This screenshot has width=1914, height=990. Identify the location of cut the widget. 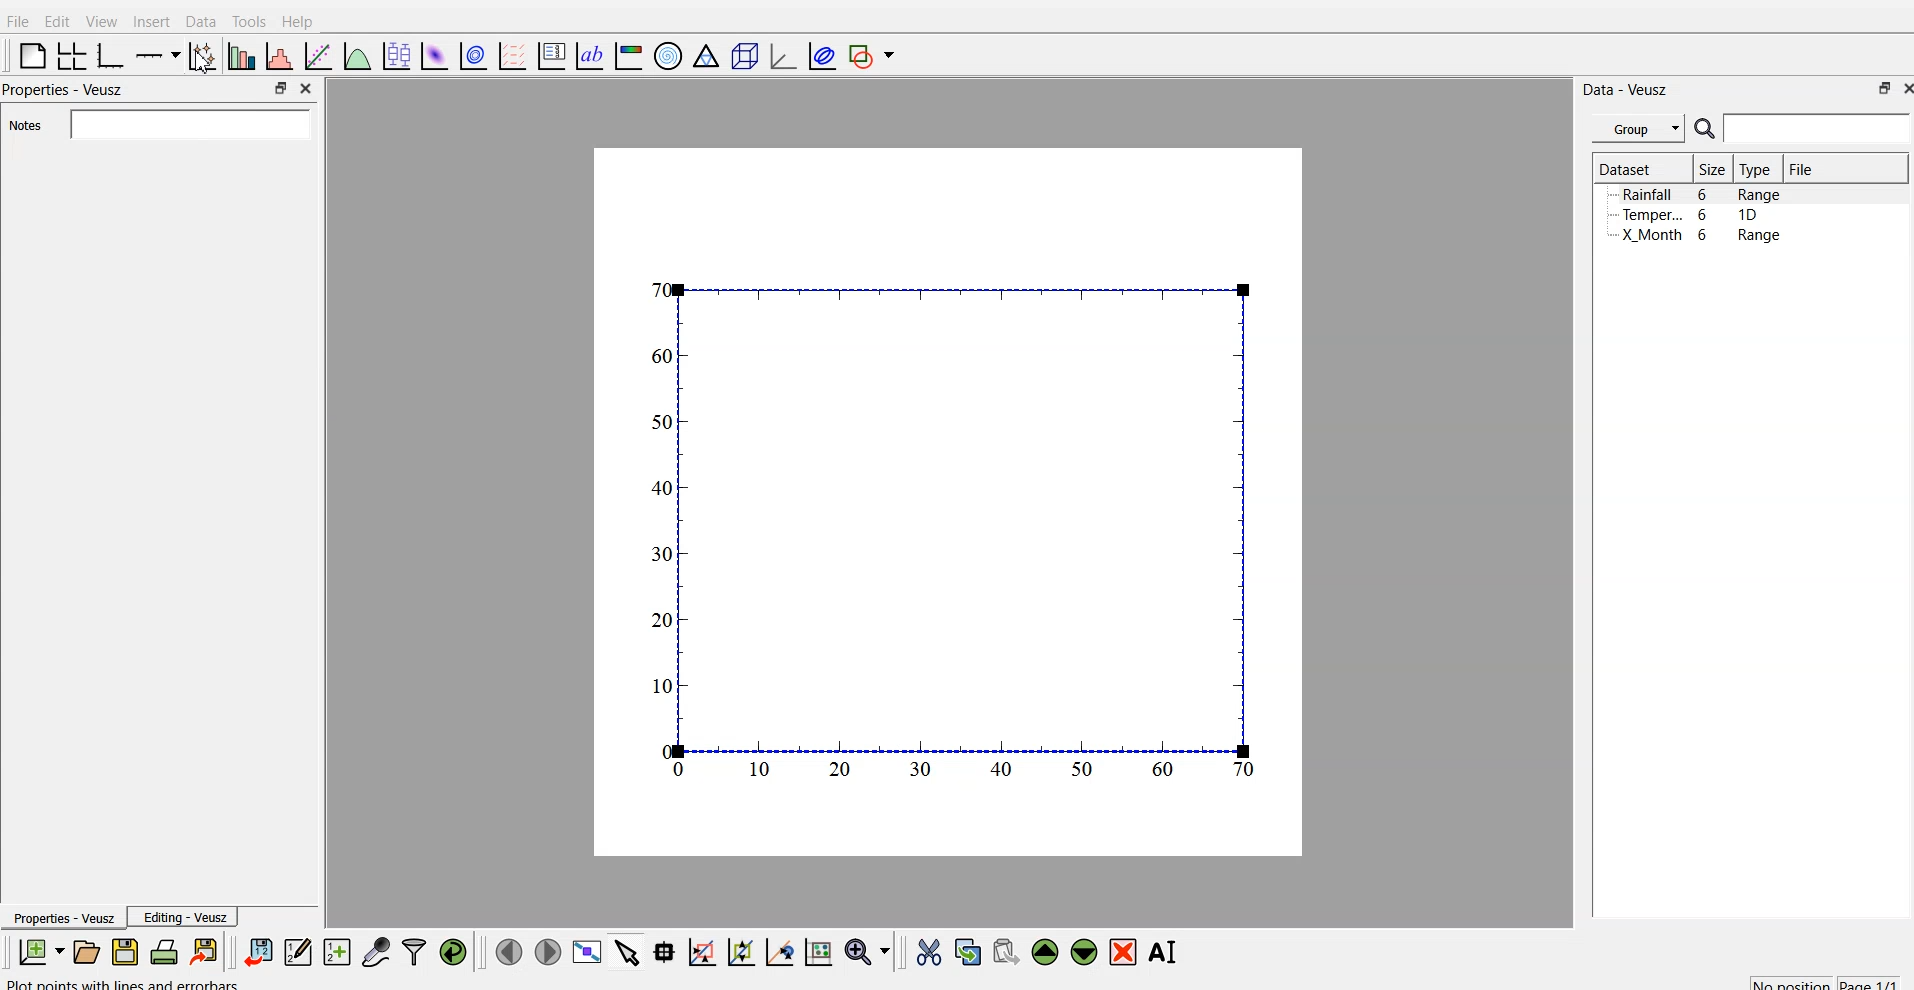
(927, 951).